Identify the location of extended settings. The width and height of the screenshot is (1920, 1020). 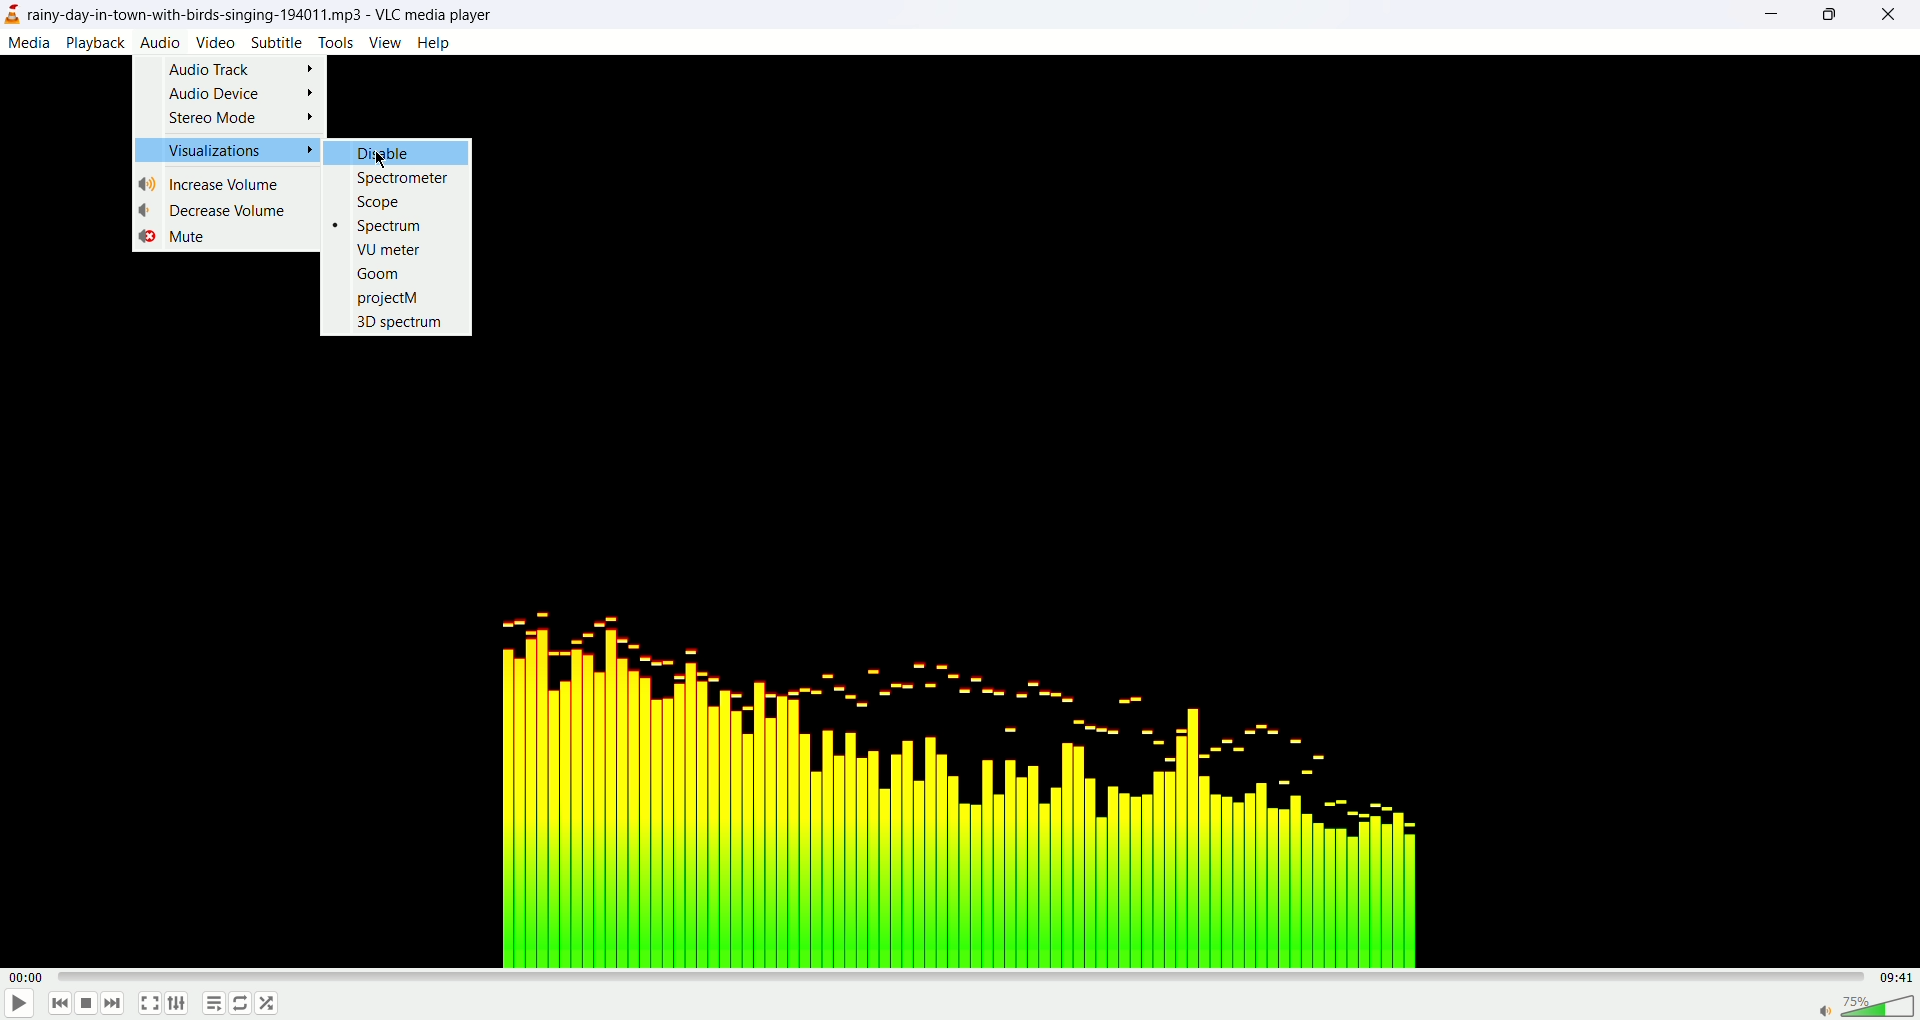
(181, 1004).